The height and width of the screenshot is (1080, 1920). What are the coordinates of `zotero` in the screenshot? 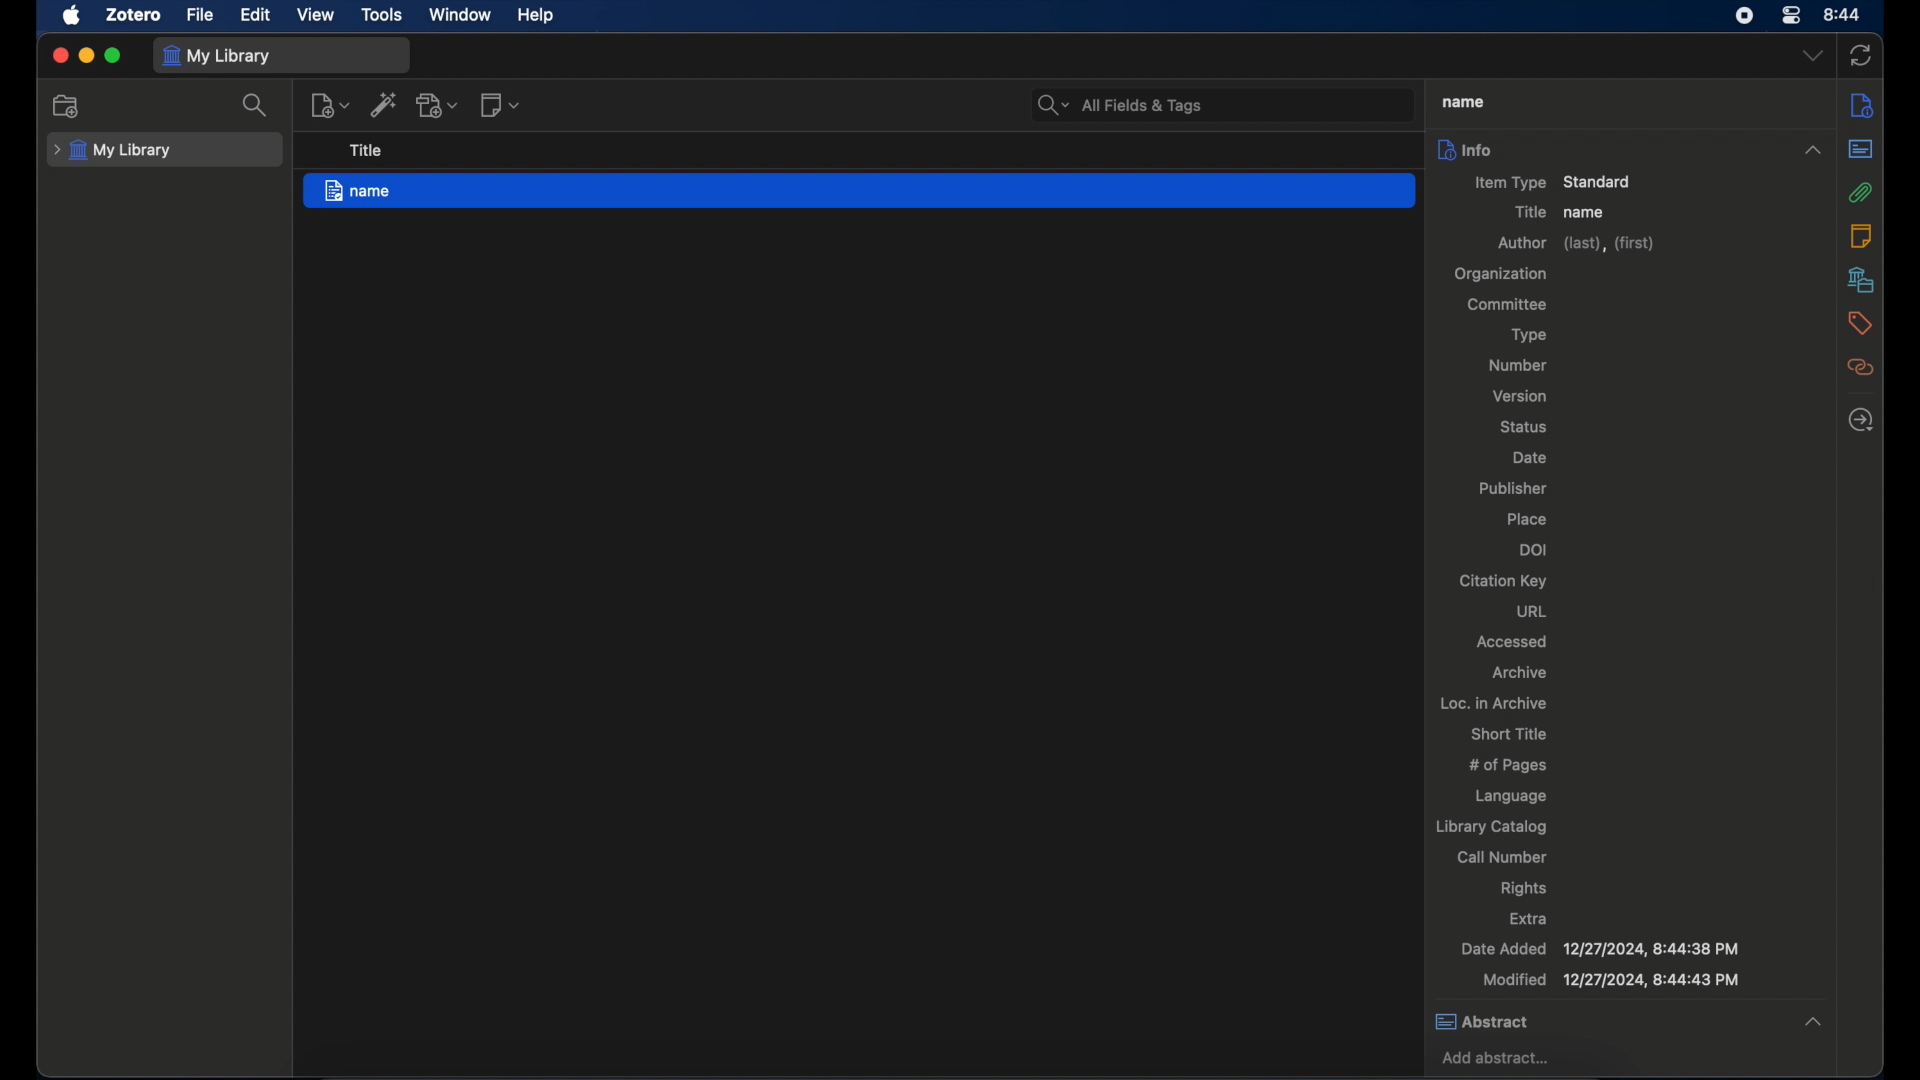 It's located at (134, 16).